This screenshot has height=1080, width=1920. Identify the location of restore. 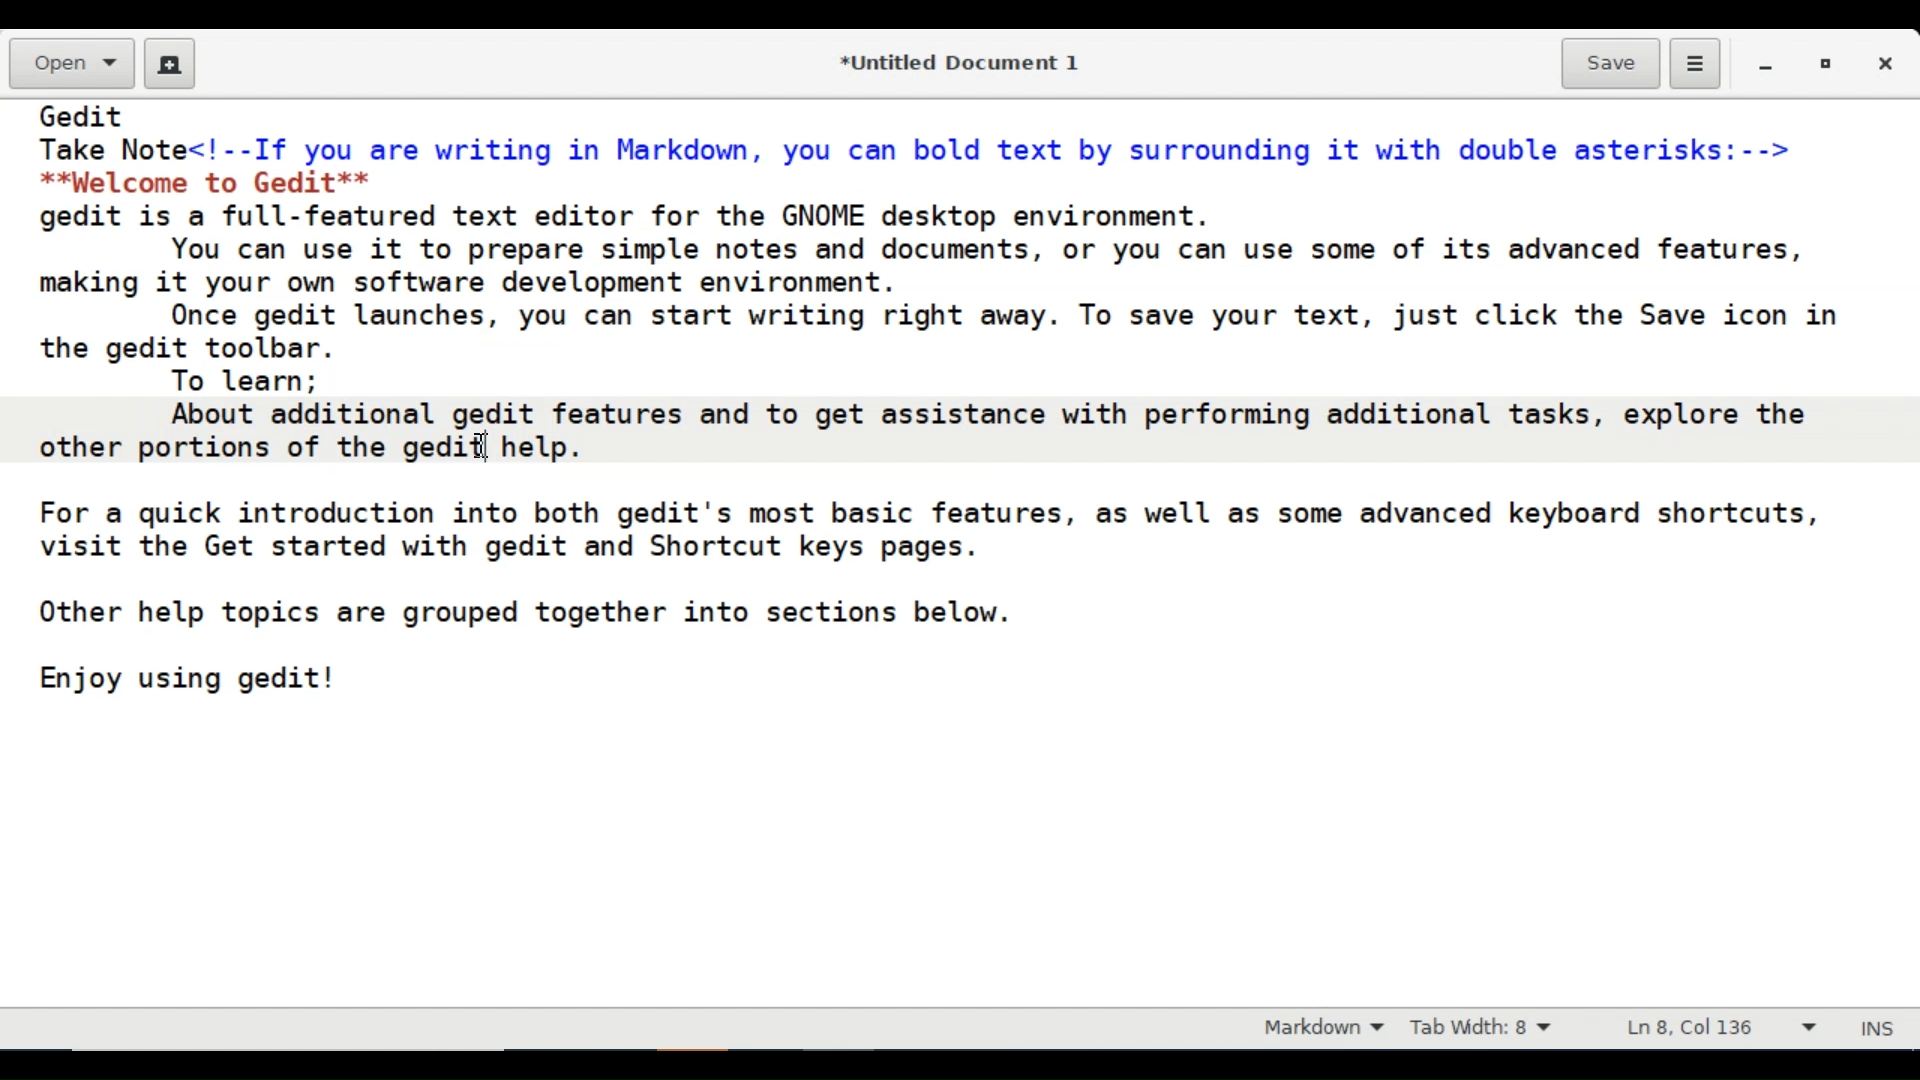
(1823, 63).